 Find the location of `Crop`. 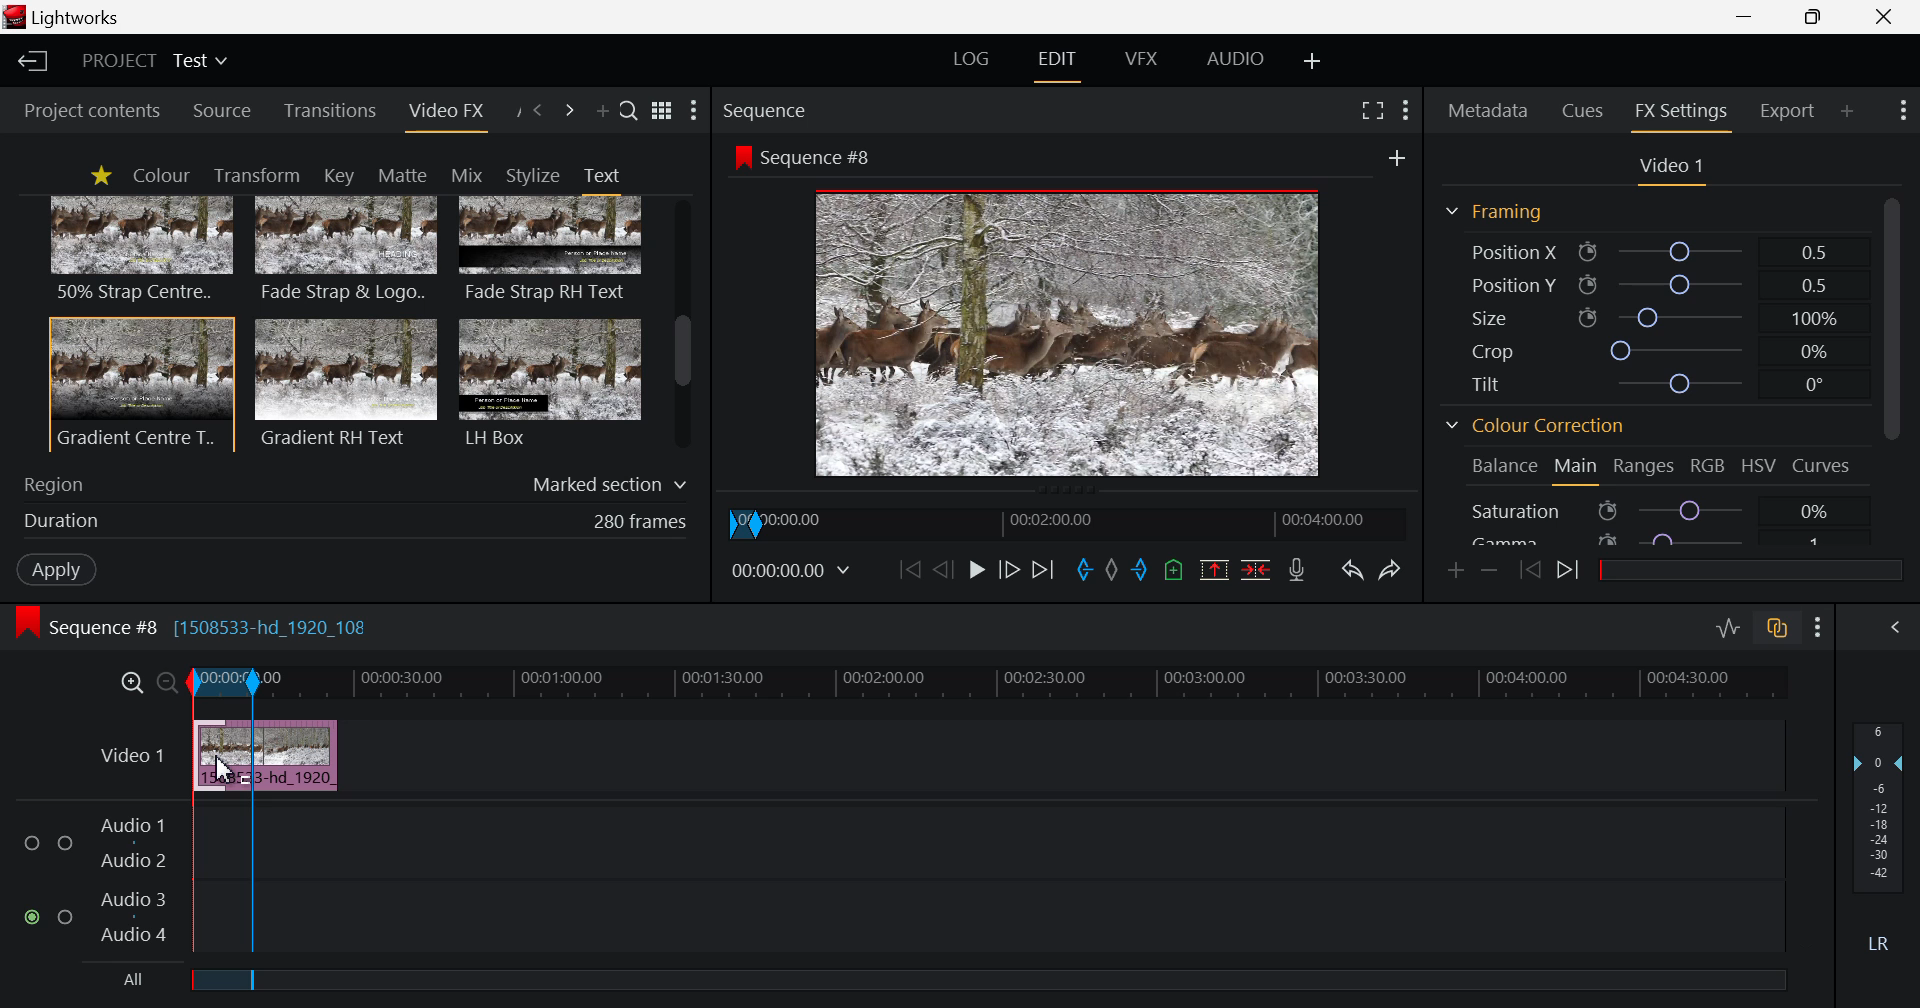

Crop is located at coordinates (1652, 351).